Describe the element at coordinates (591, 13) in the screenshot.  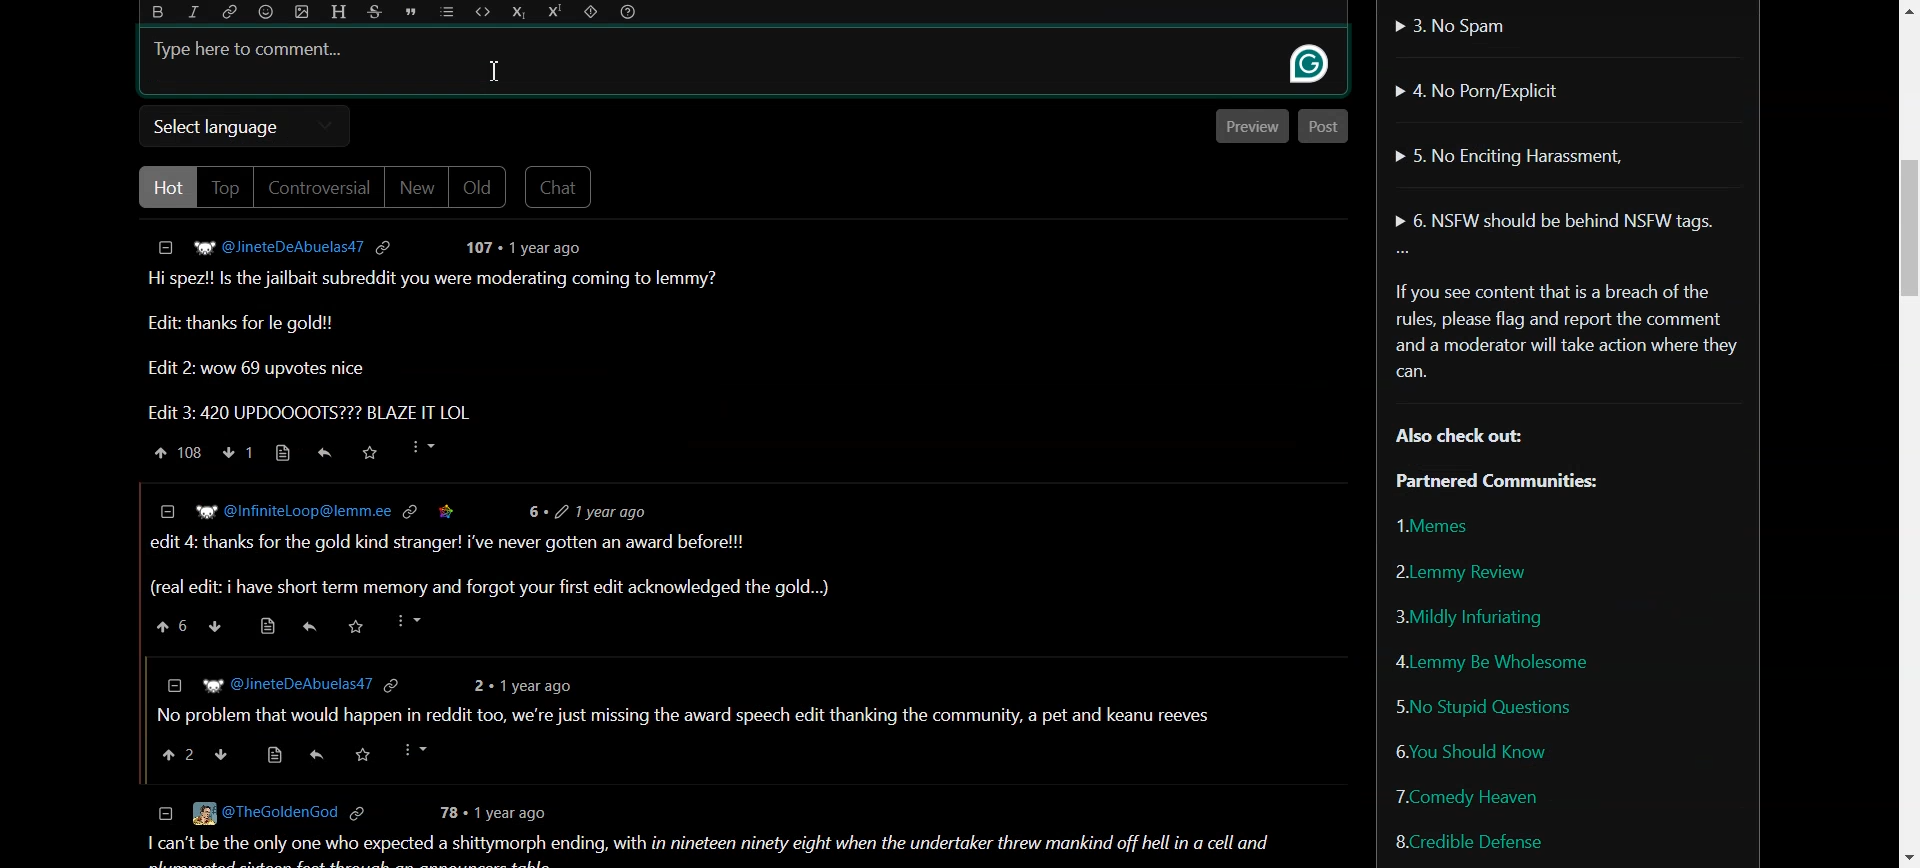
I see `Spoiler` at that location.